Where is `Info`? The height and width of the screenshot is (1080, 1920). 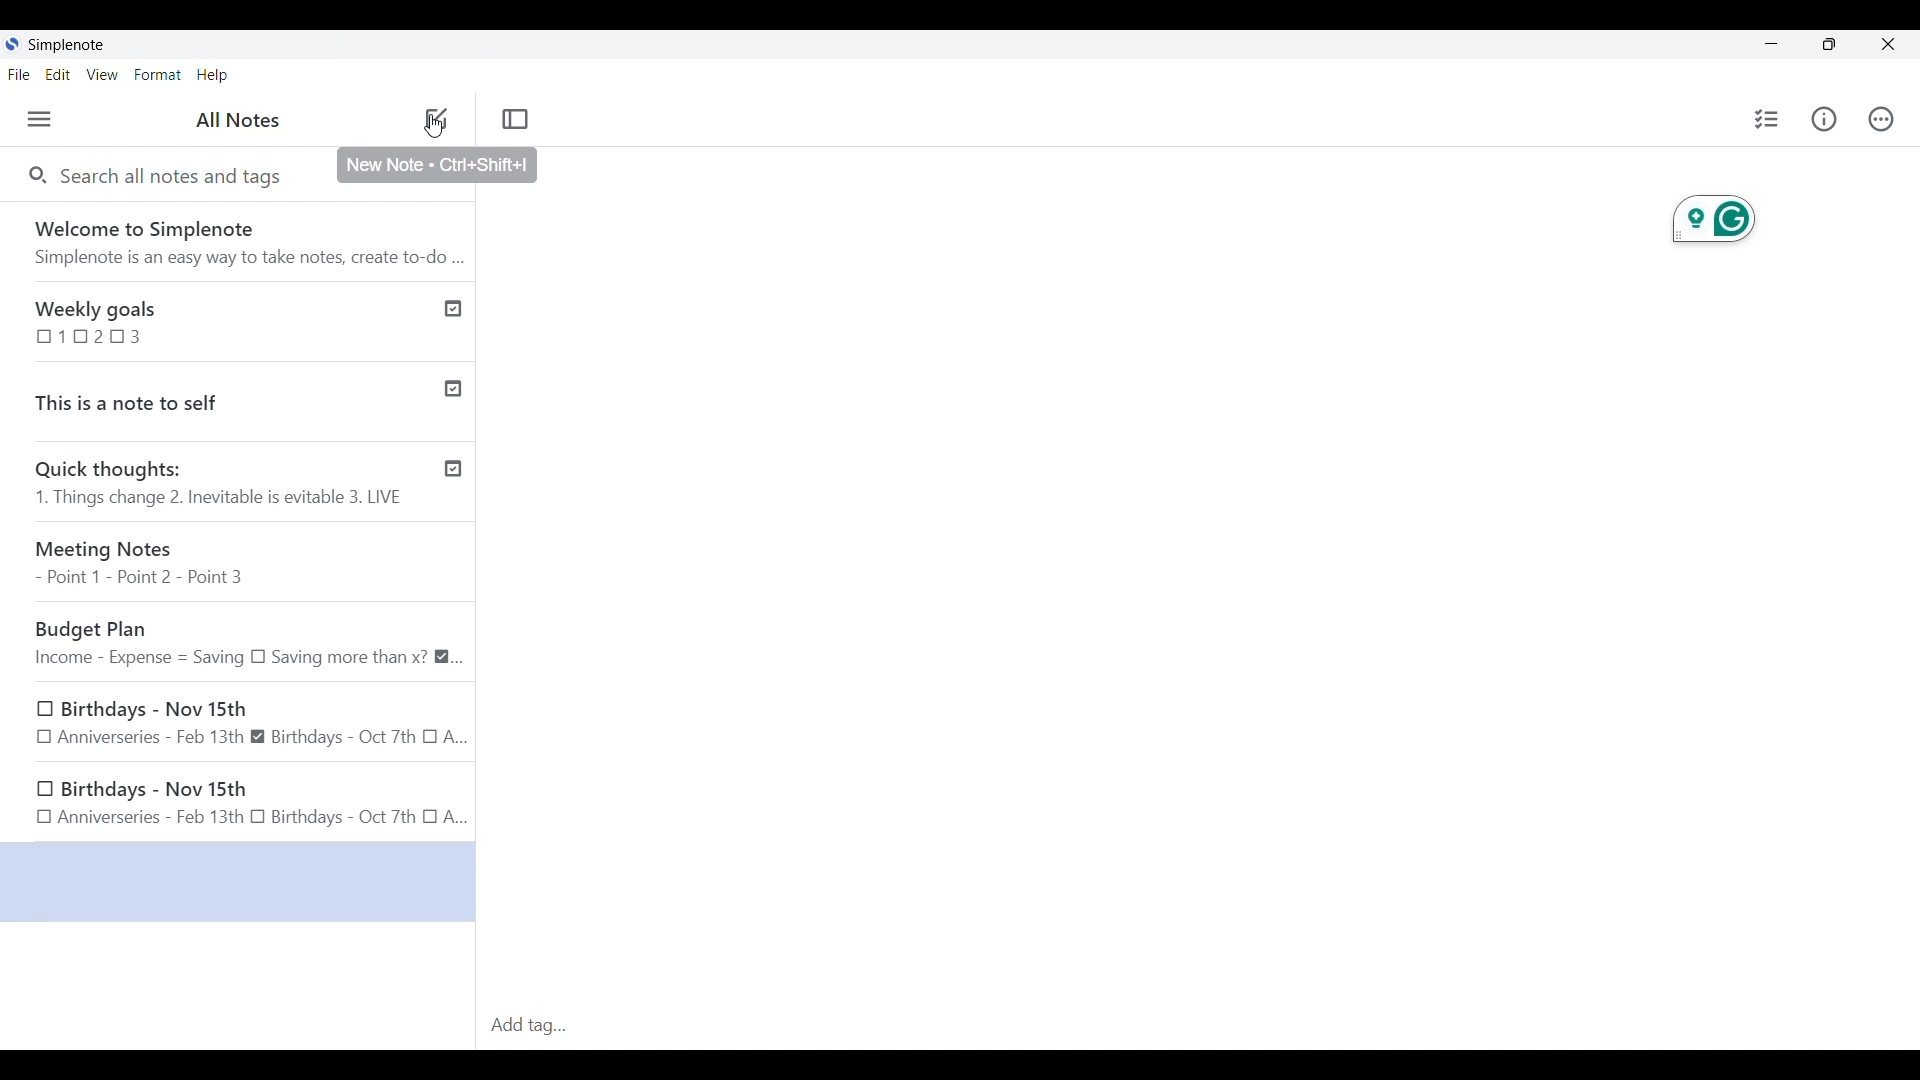 Info is located at coordinates (1824, 119).